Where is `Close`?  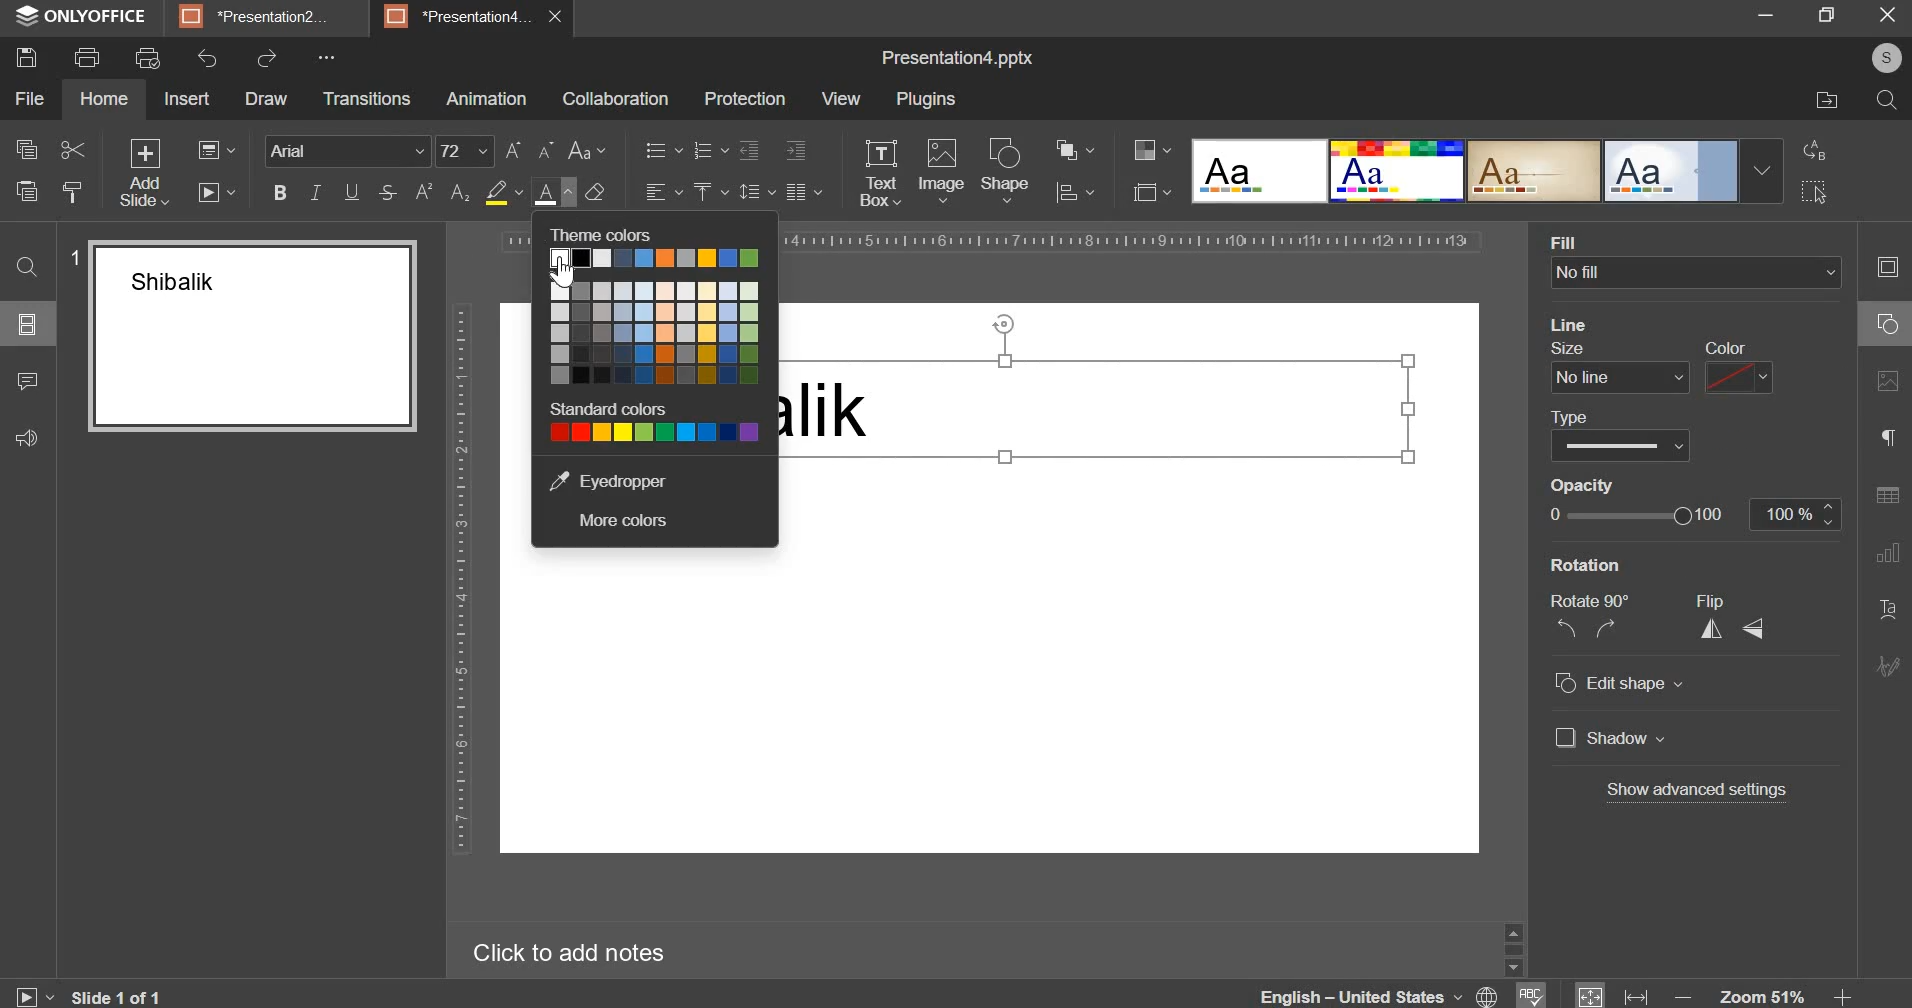
Close is located at coordinates (1889, 16).